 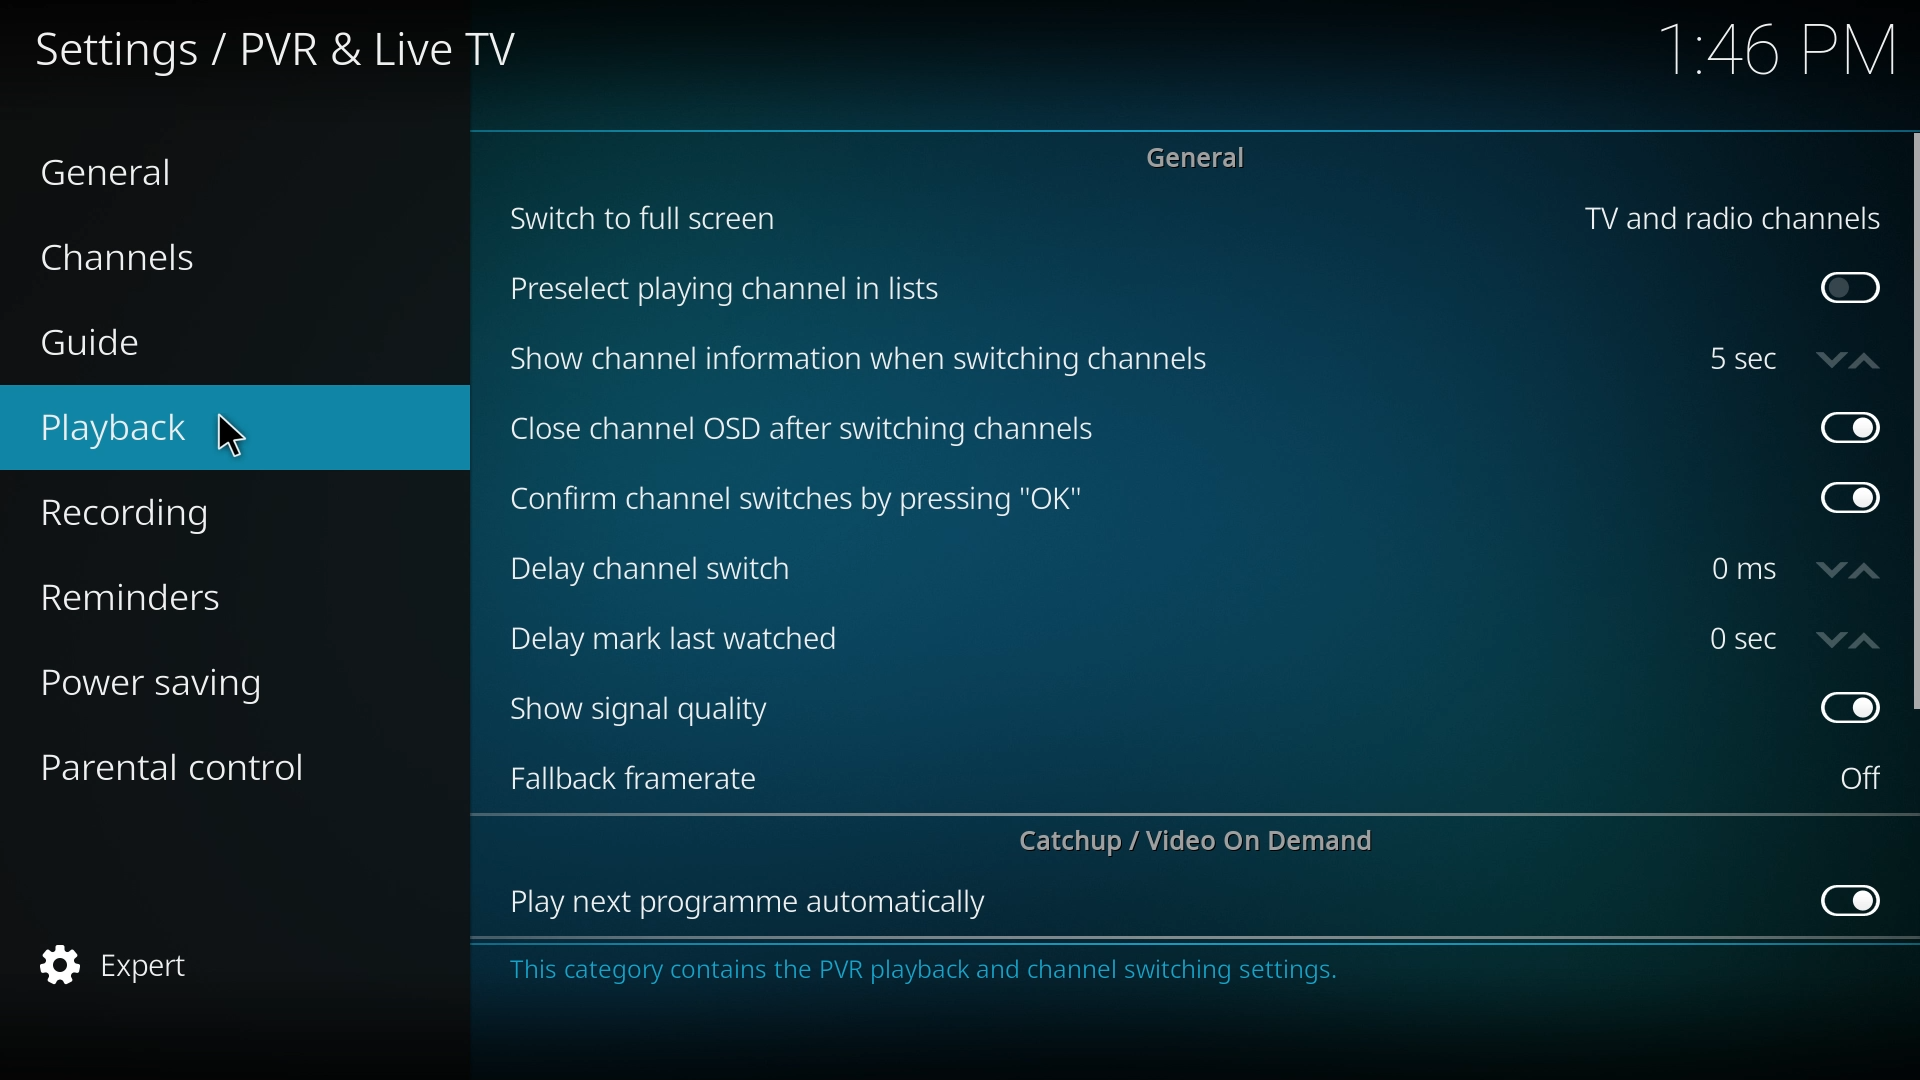 What do you see at coordinates (751, 904) in the screenshot?
I see `play next program automatically` at bounding box center [751, 904].